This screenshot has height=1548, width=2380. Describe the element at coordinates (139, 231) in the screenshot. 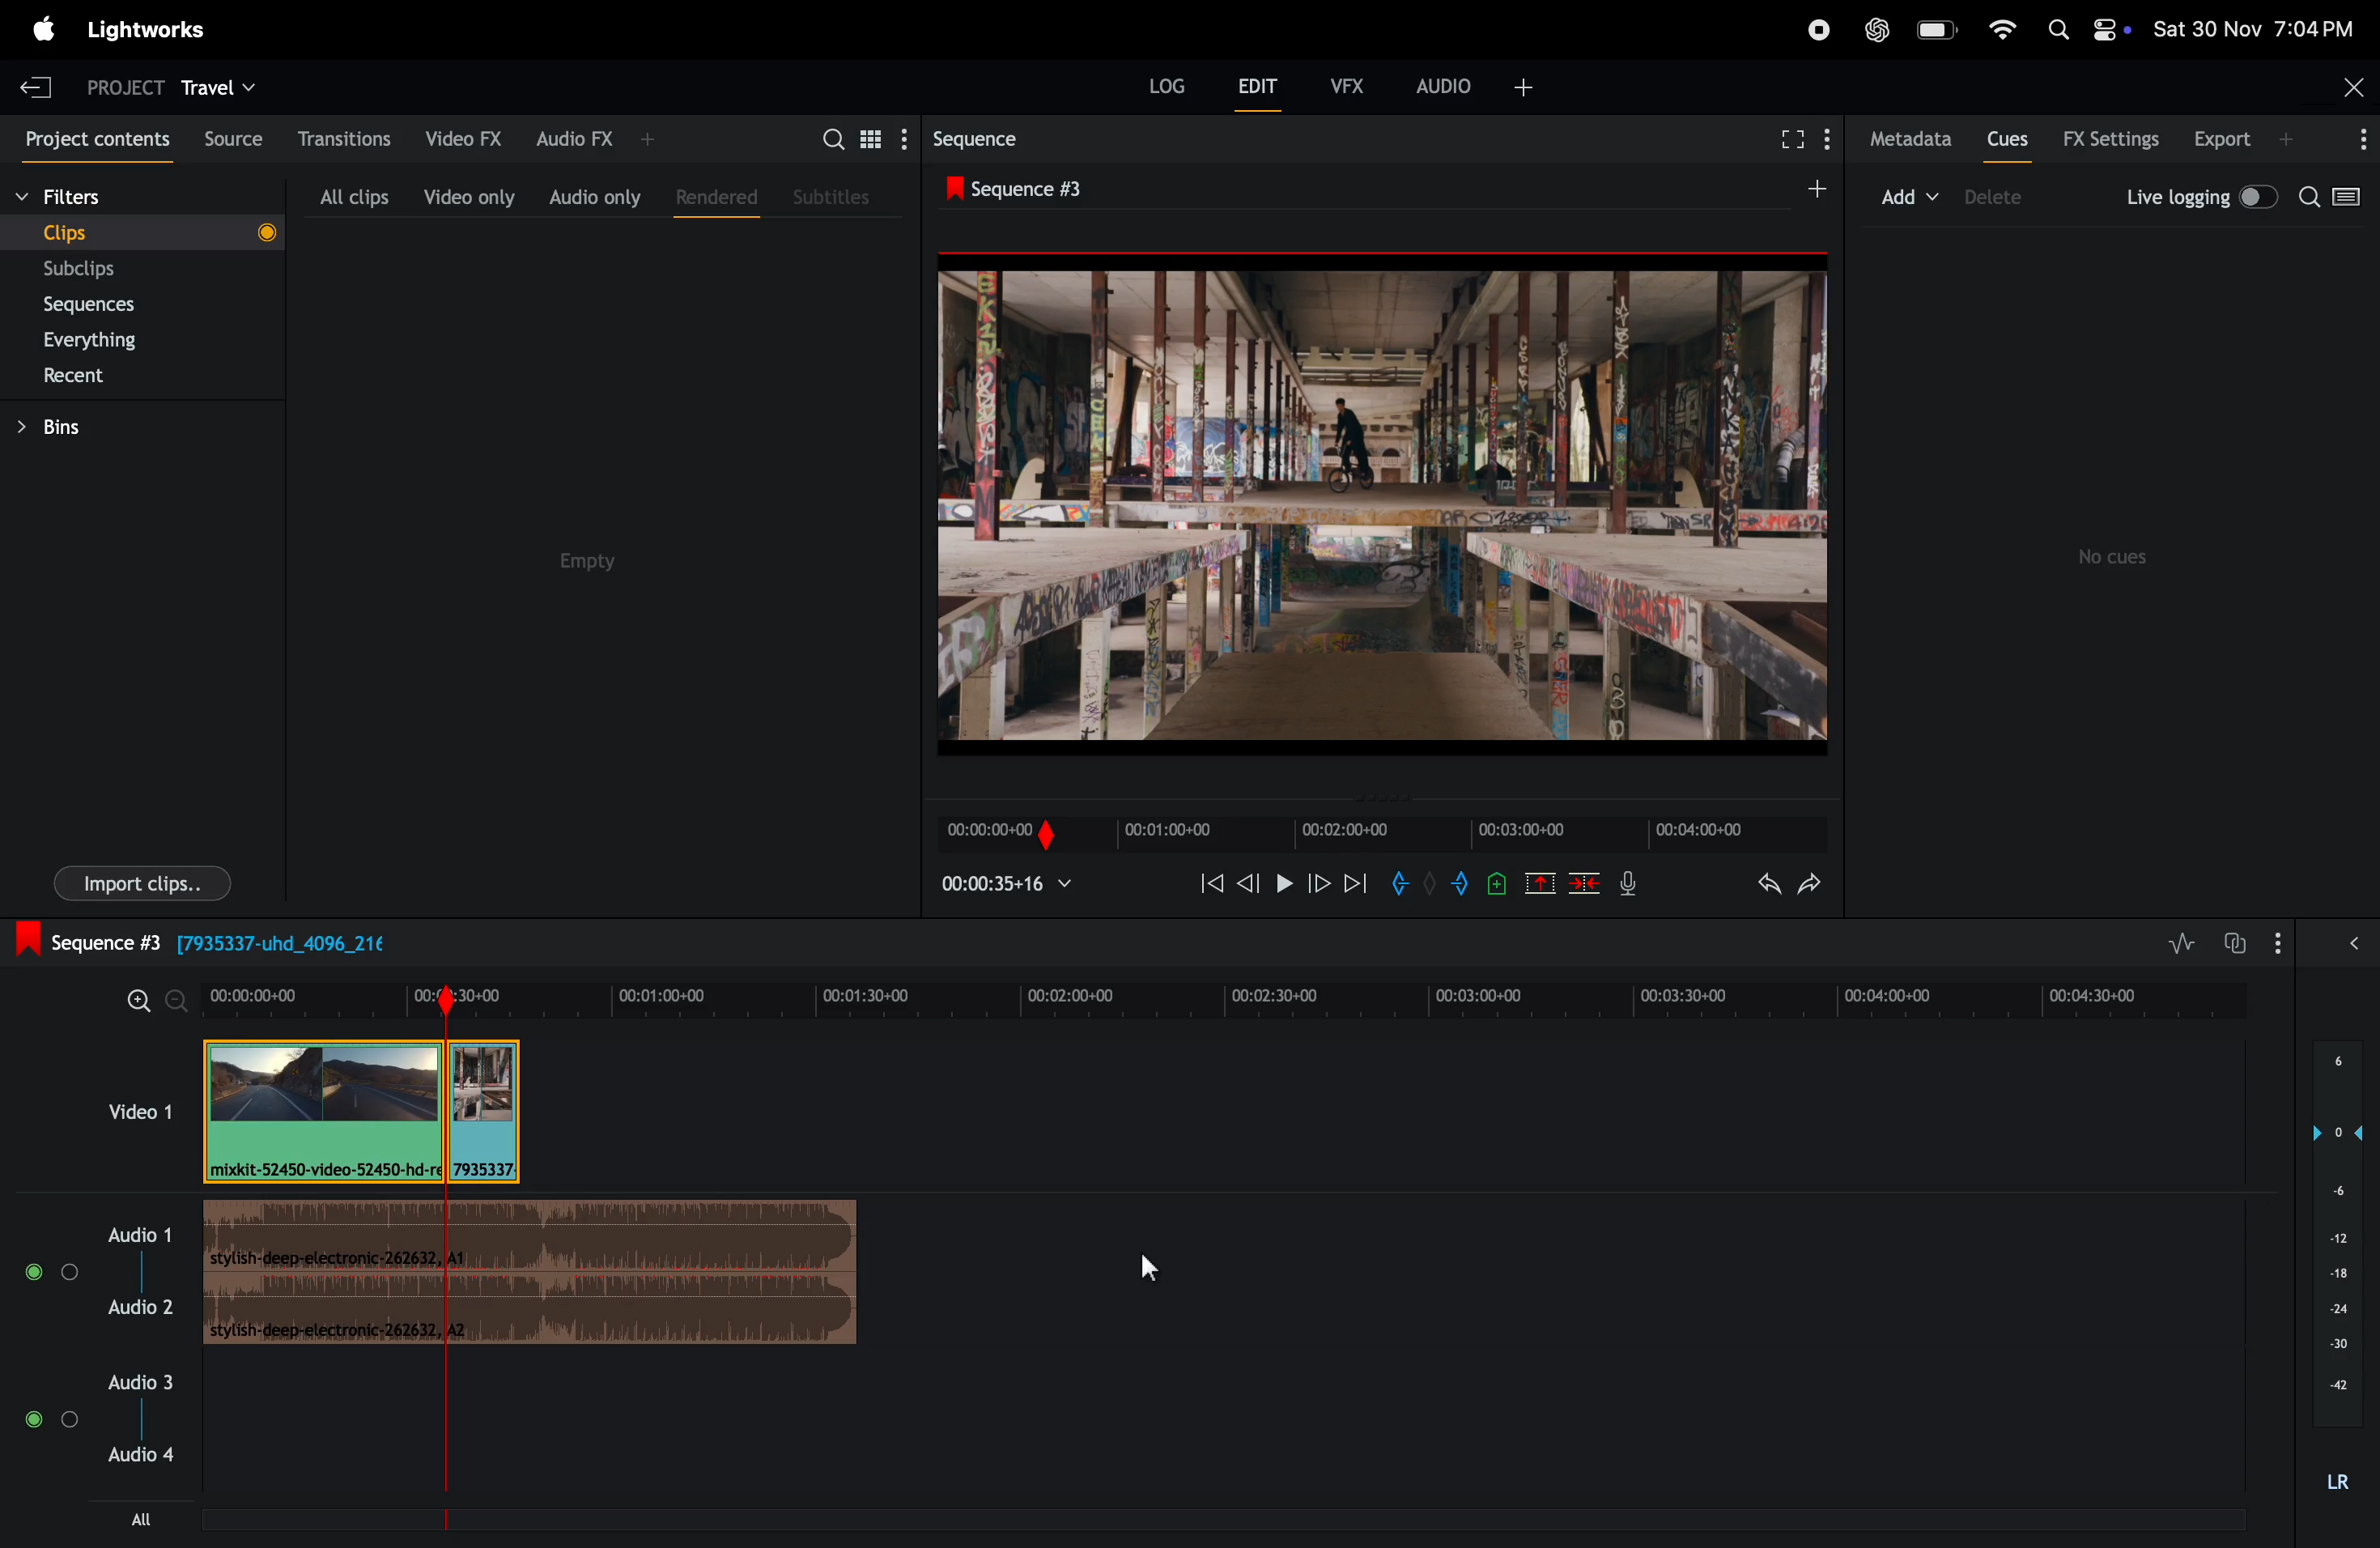

I see `clips` at that location.